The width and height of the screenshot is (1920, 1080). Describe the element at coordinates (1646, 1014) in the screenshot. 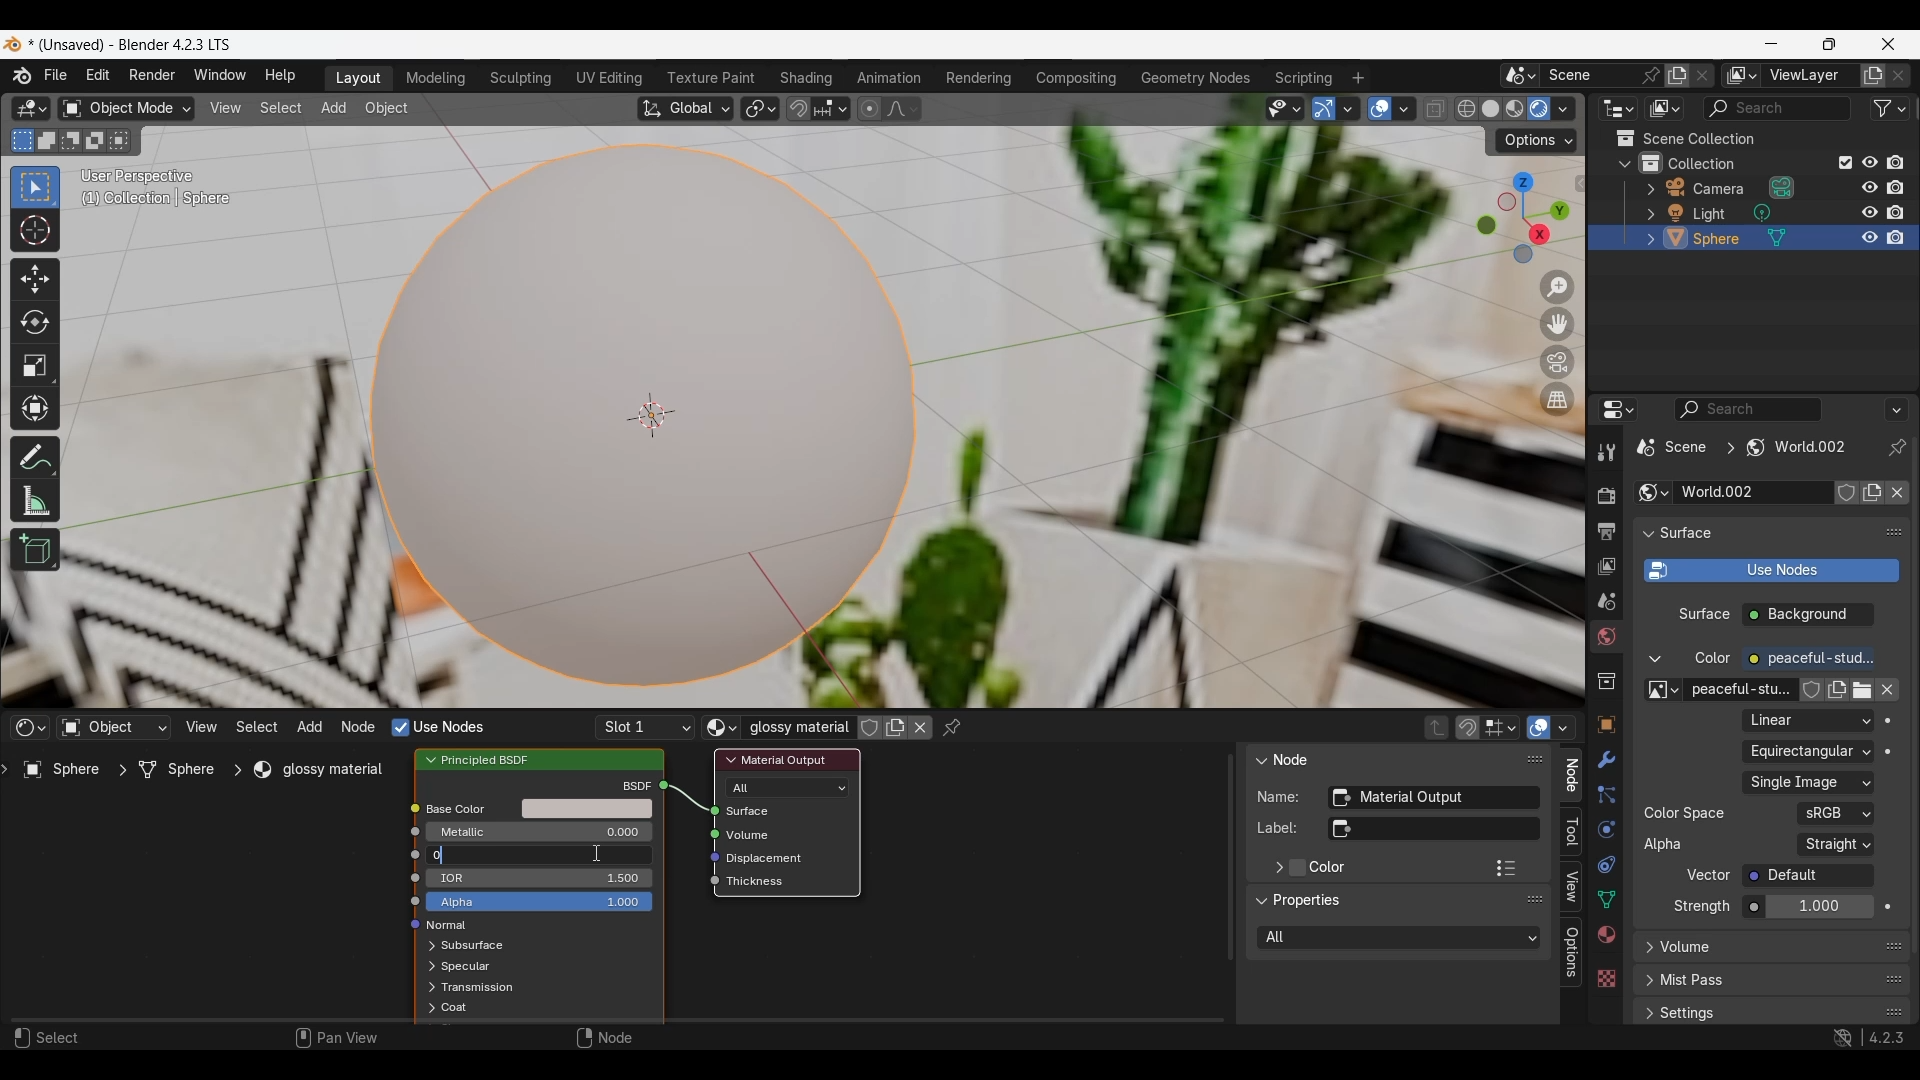

I see `expand respective scenes` at that location.